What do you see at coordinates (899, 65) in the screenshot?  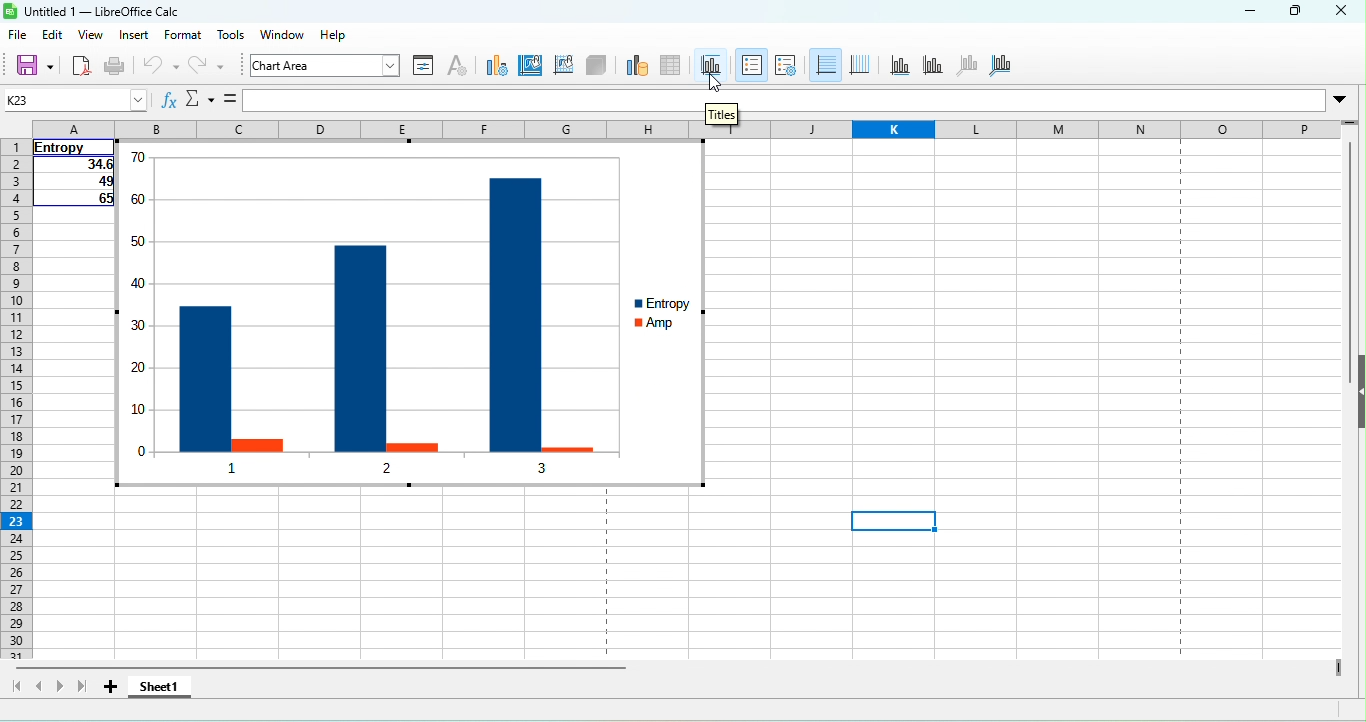 I see `x axis` at bounding box center [899, 65].